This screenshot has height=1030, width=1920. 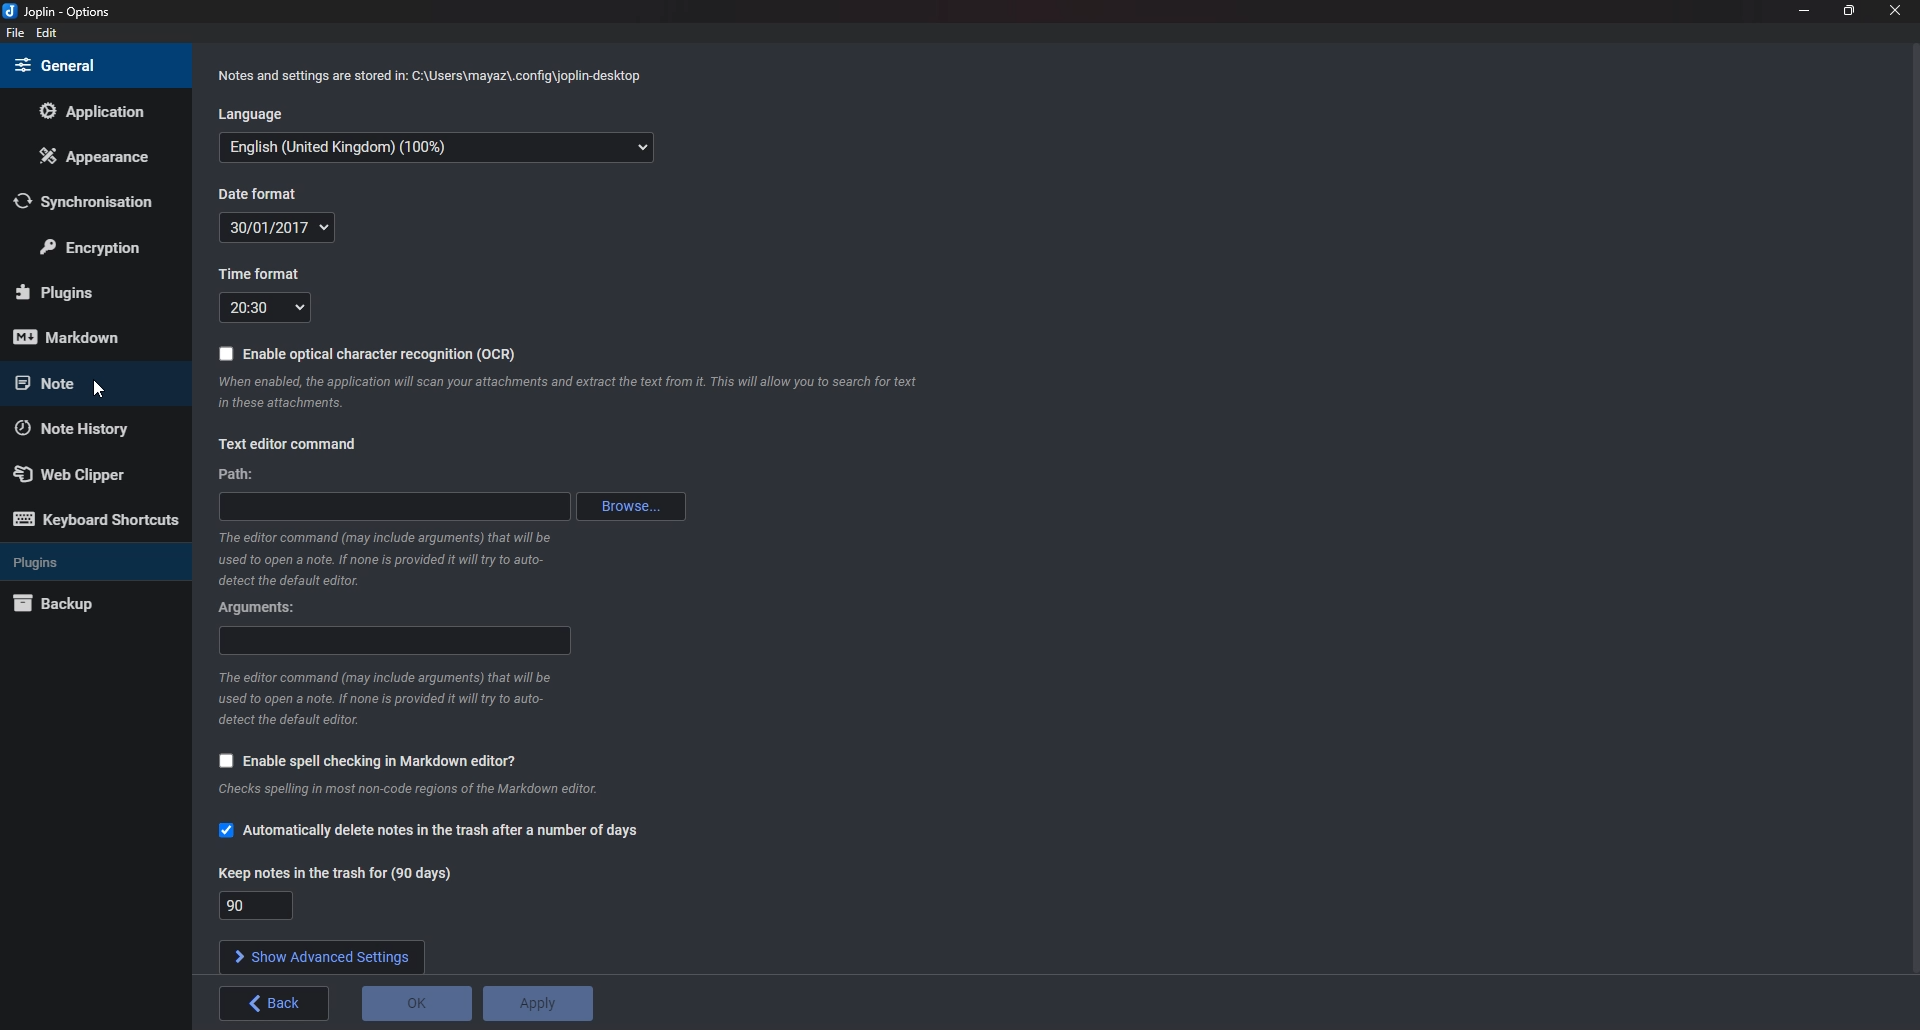 What do you see at coordinates (637, 507) in the screenshot?
I see `Browse` at bounding box center [637, 507].